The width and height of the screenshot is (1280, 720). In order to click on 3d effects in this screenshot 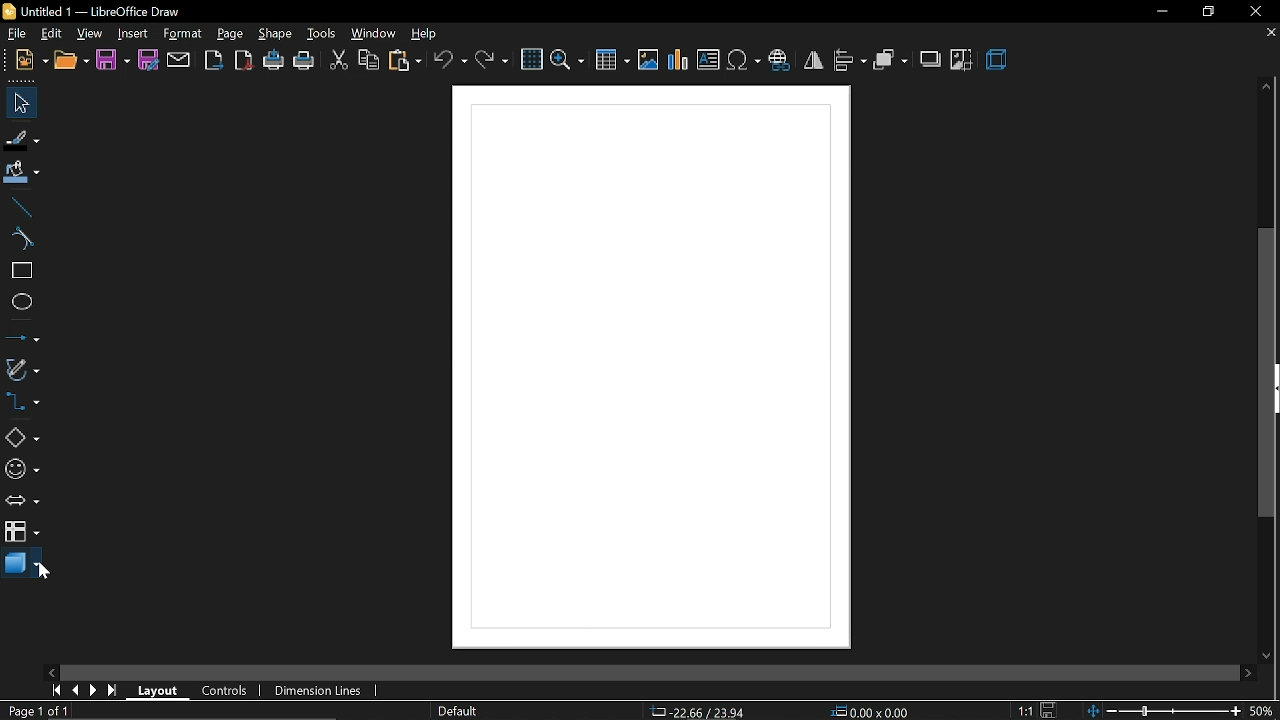, I will do `click(997, 60)`.